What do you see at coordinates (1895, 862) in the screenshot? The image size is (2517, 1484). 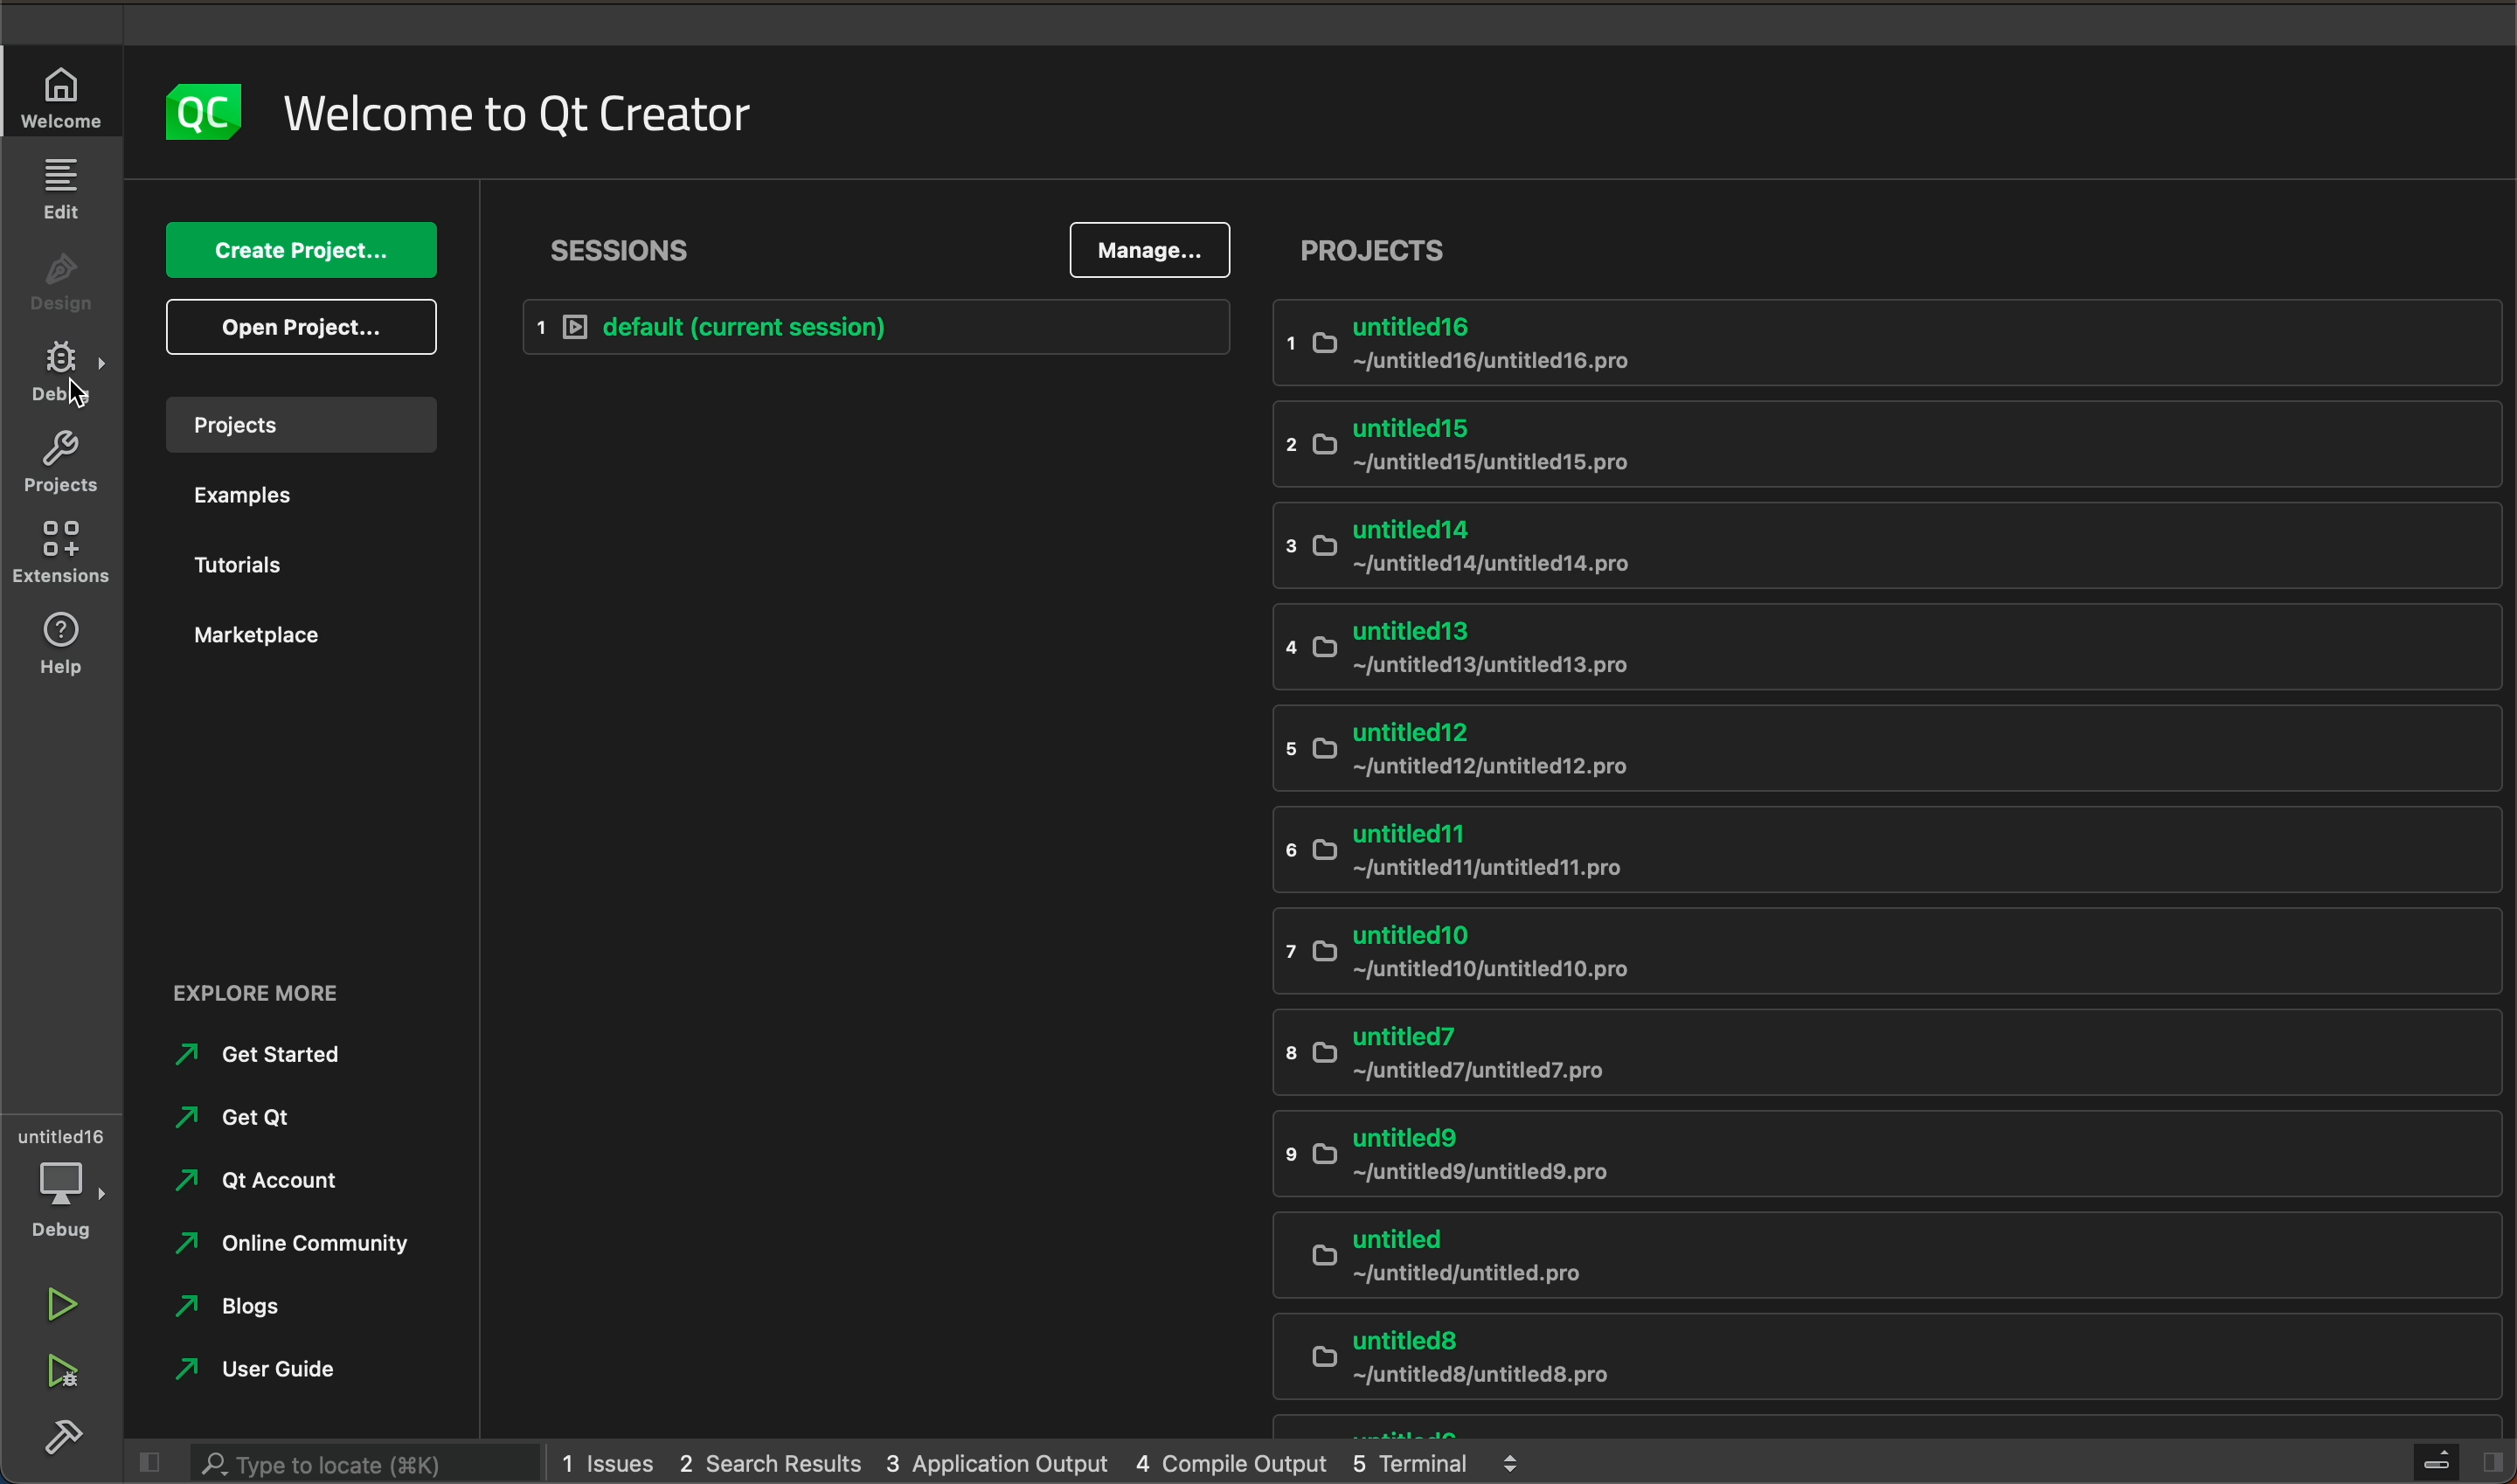 I see `projects list` at bounding box center [1895, 862].